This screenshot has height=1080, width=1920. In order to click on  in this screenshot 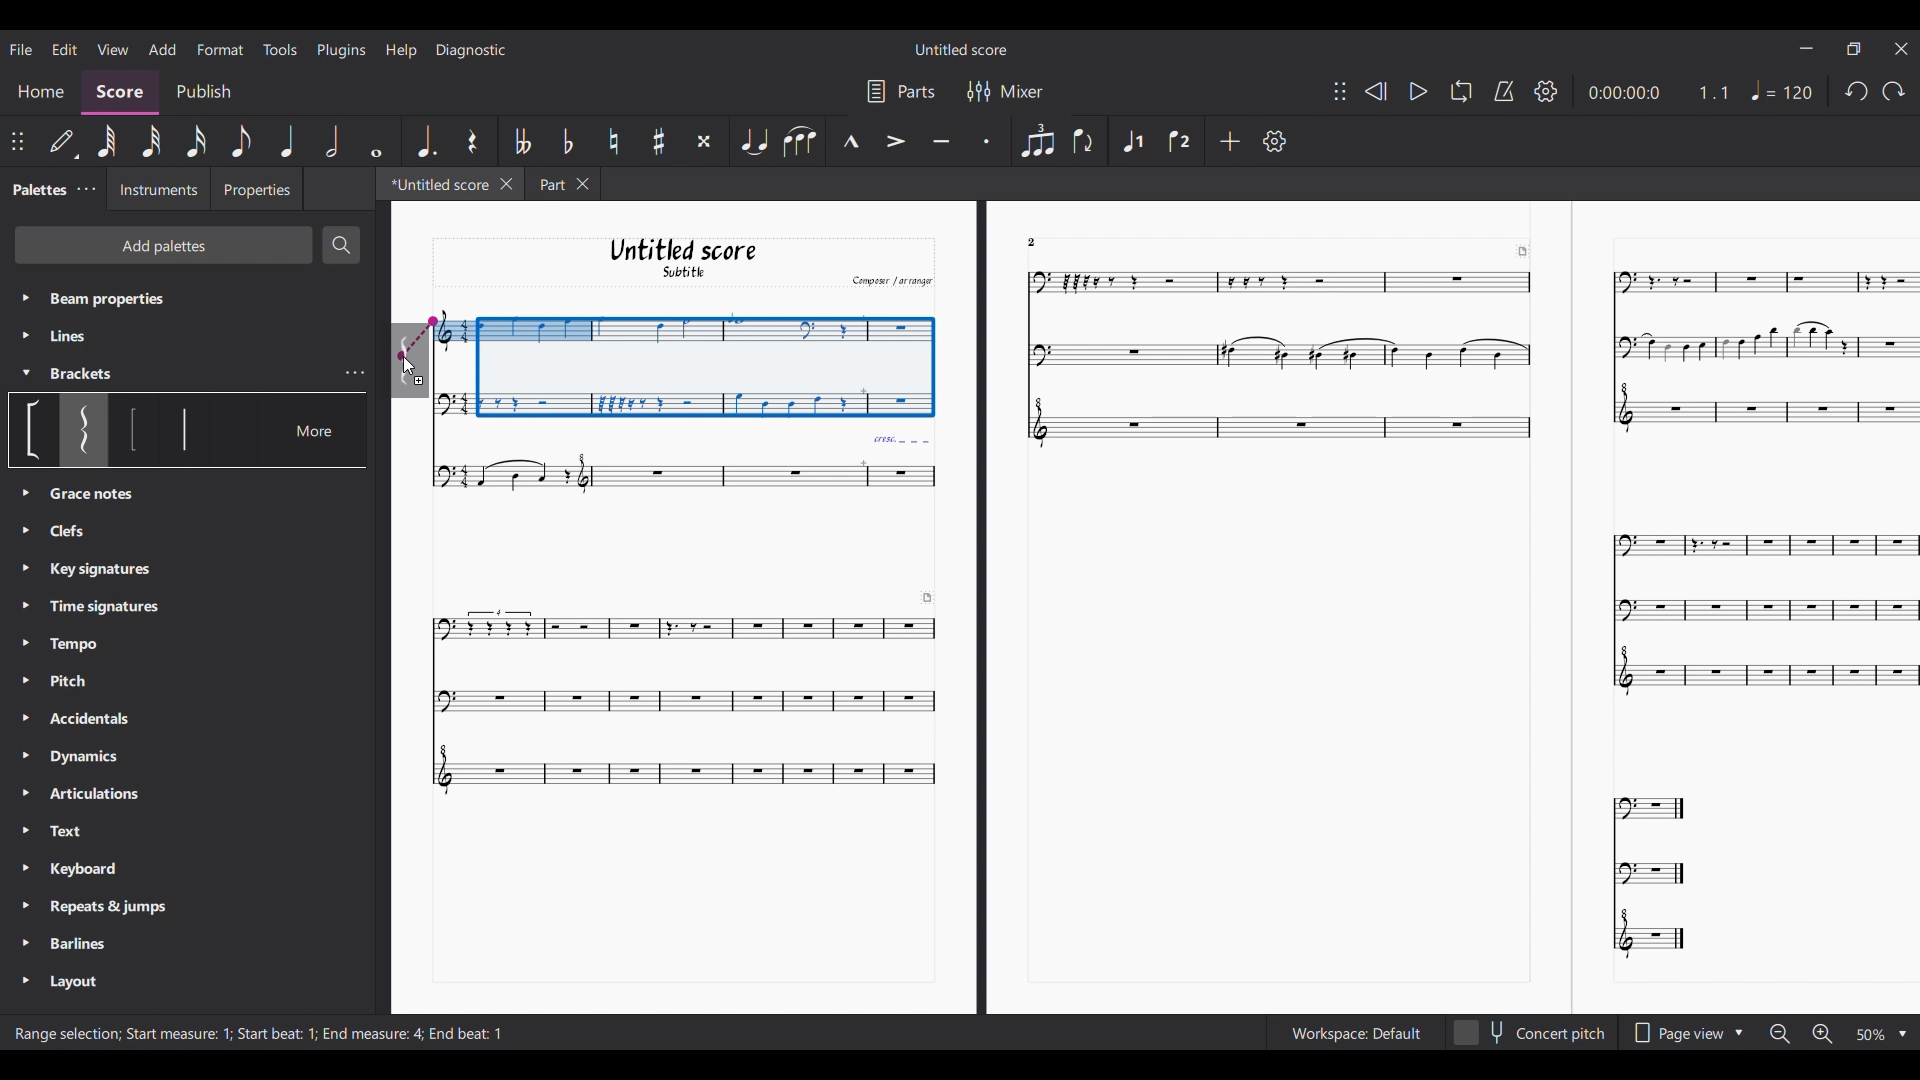, I will do `click(24, 680)`.